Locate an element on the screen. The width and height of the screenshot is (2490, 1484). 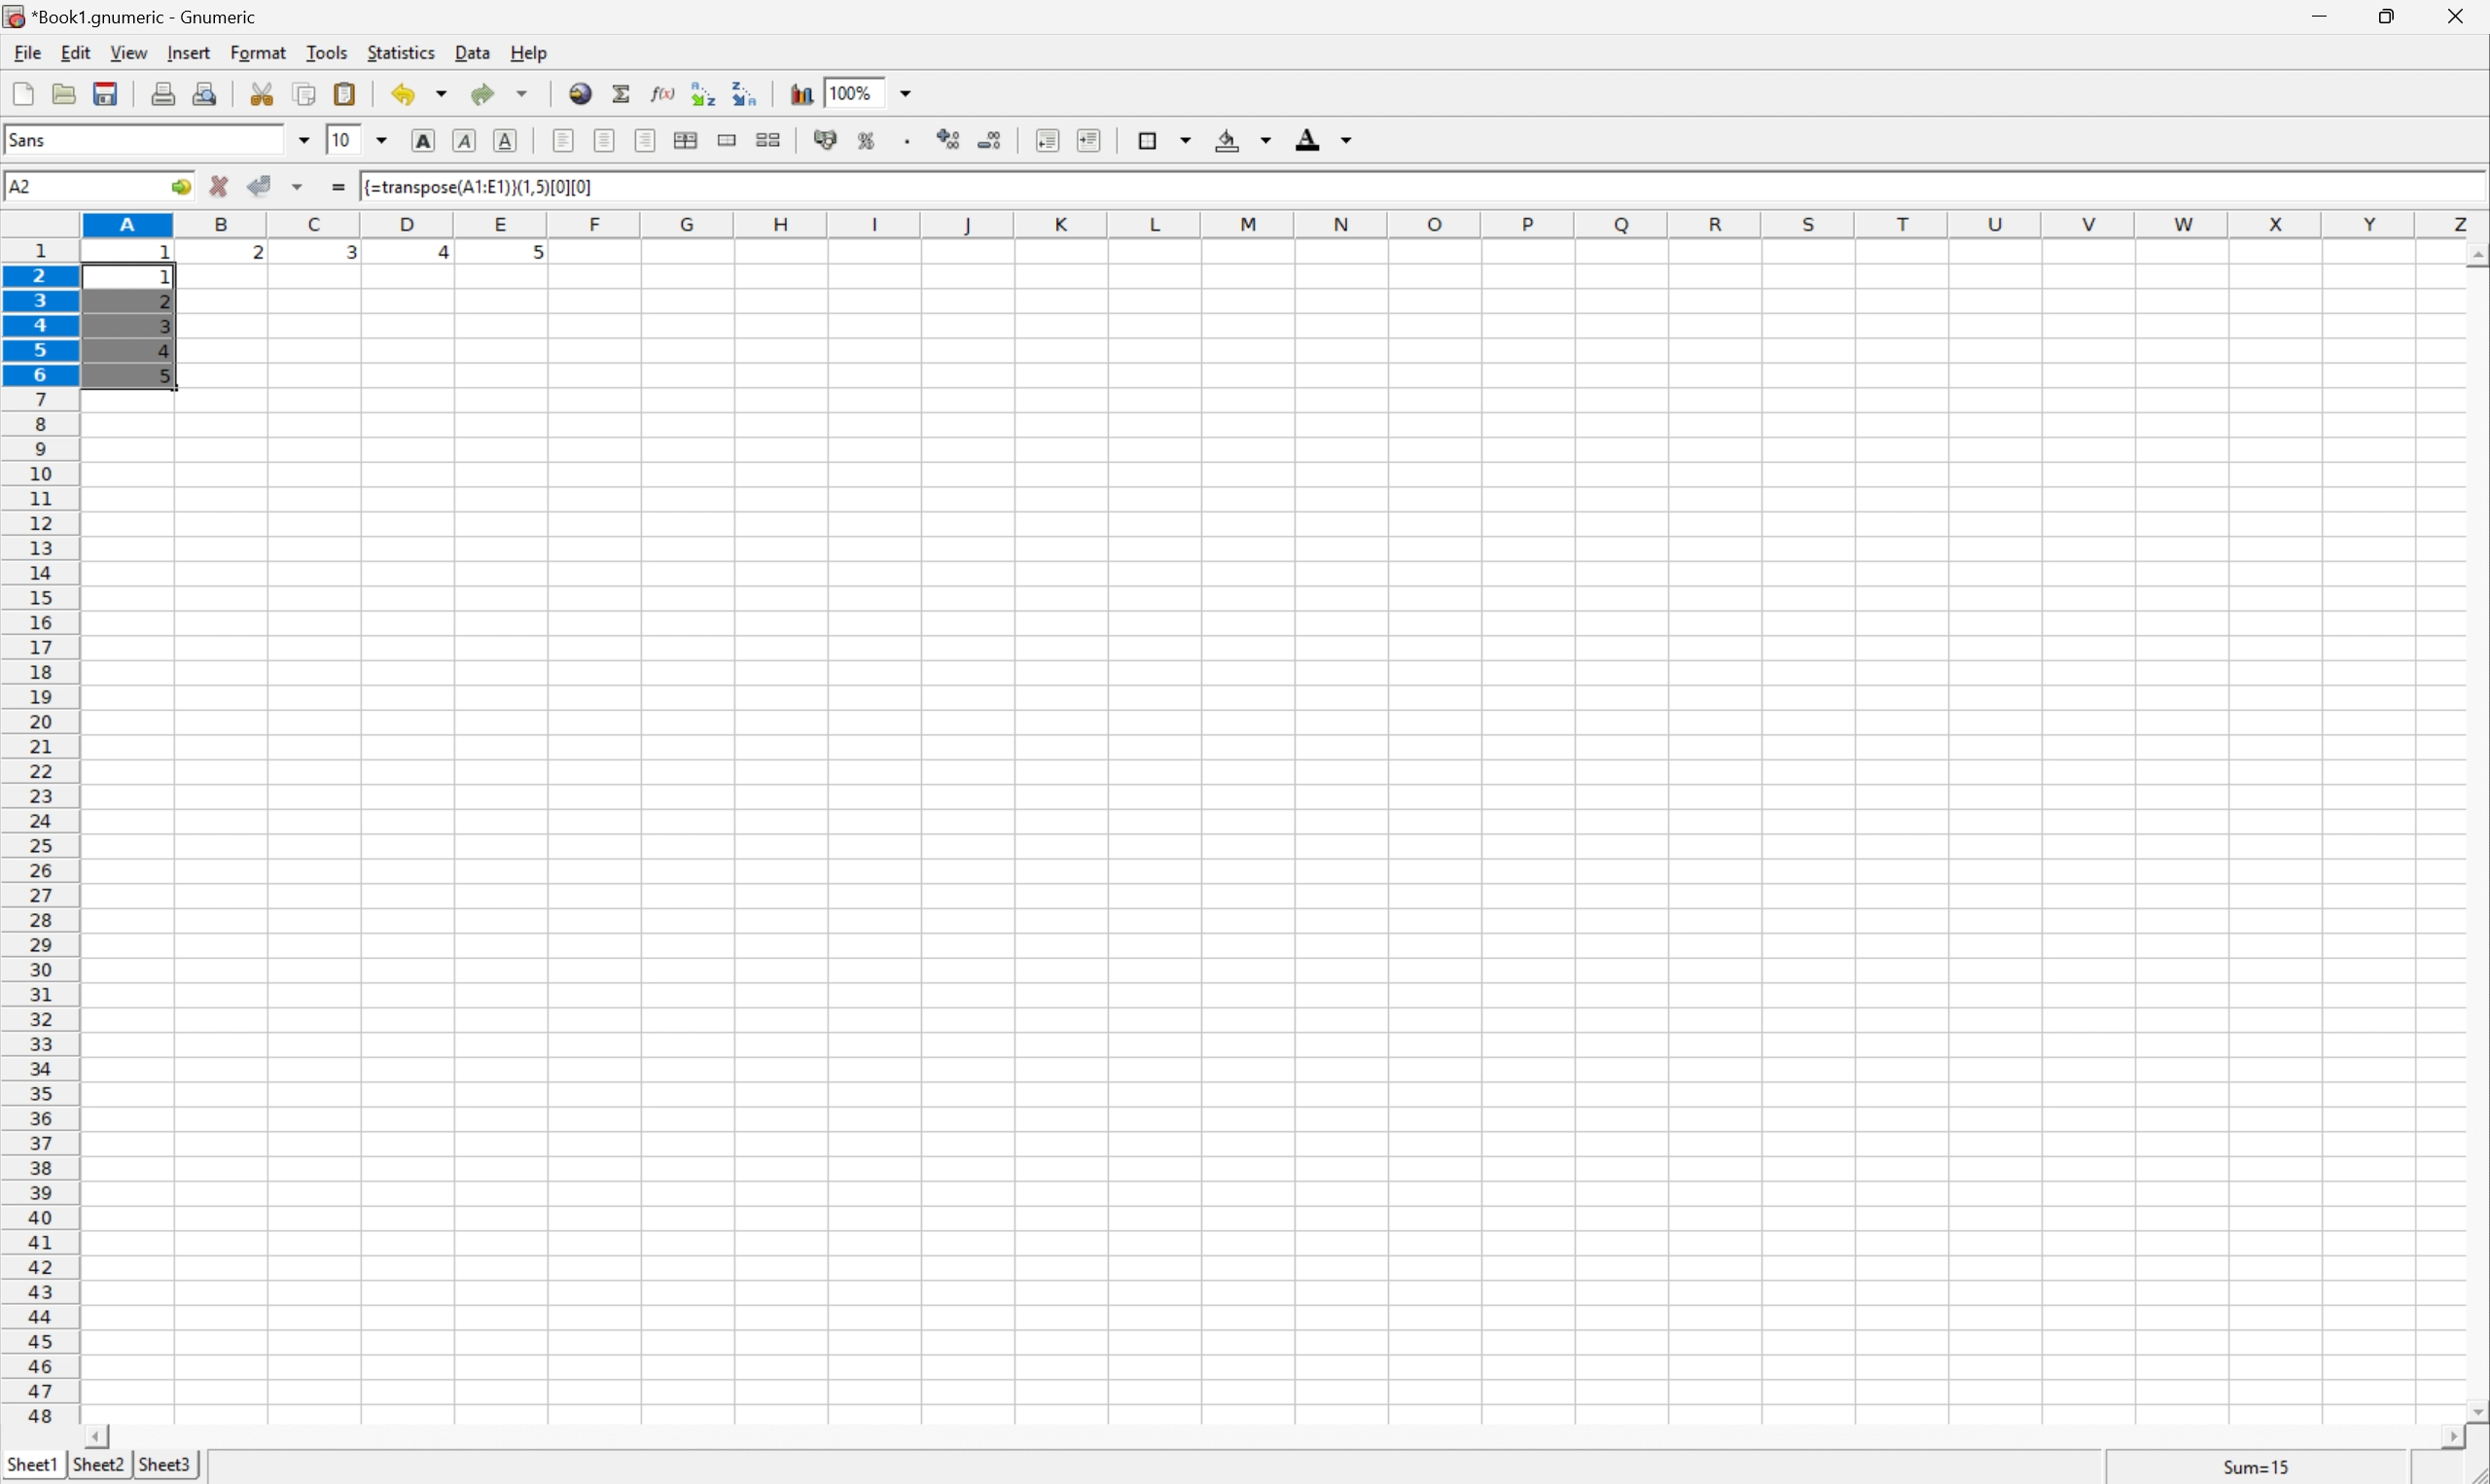
1 is located at coordinates (170, 276).